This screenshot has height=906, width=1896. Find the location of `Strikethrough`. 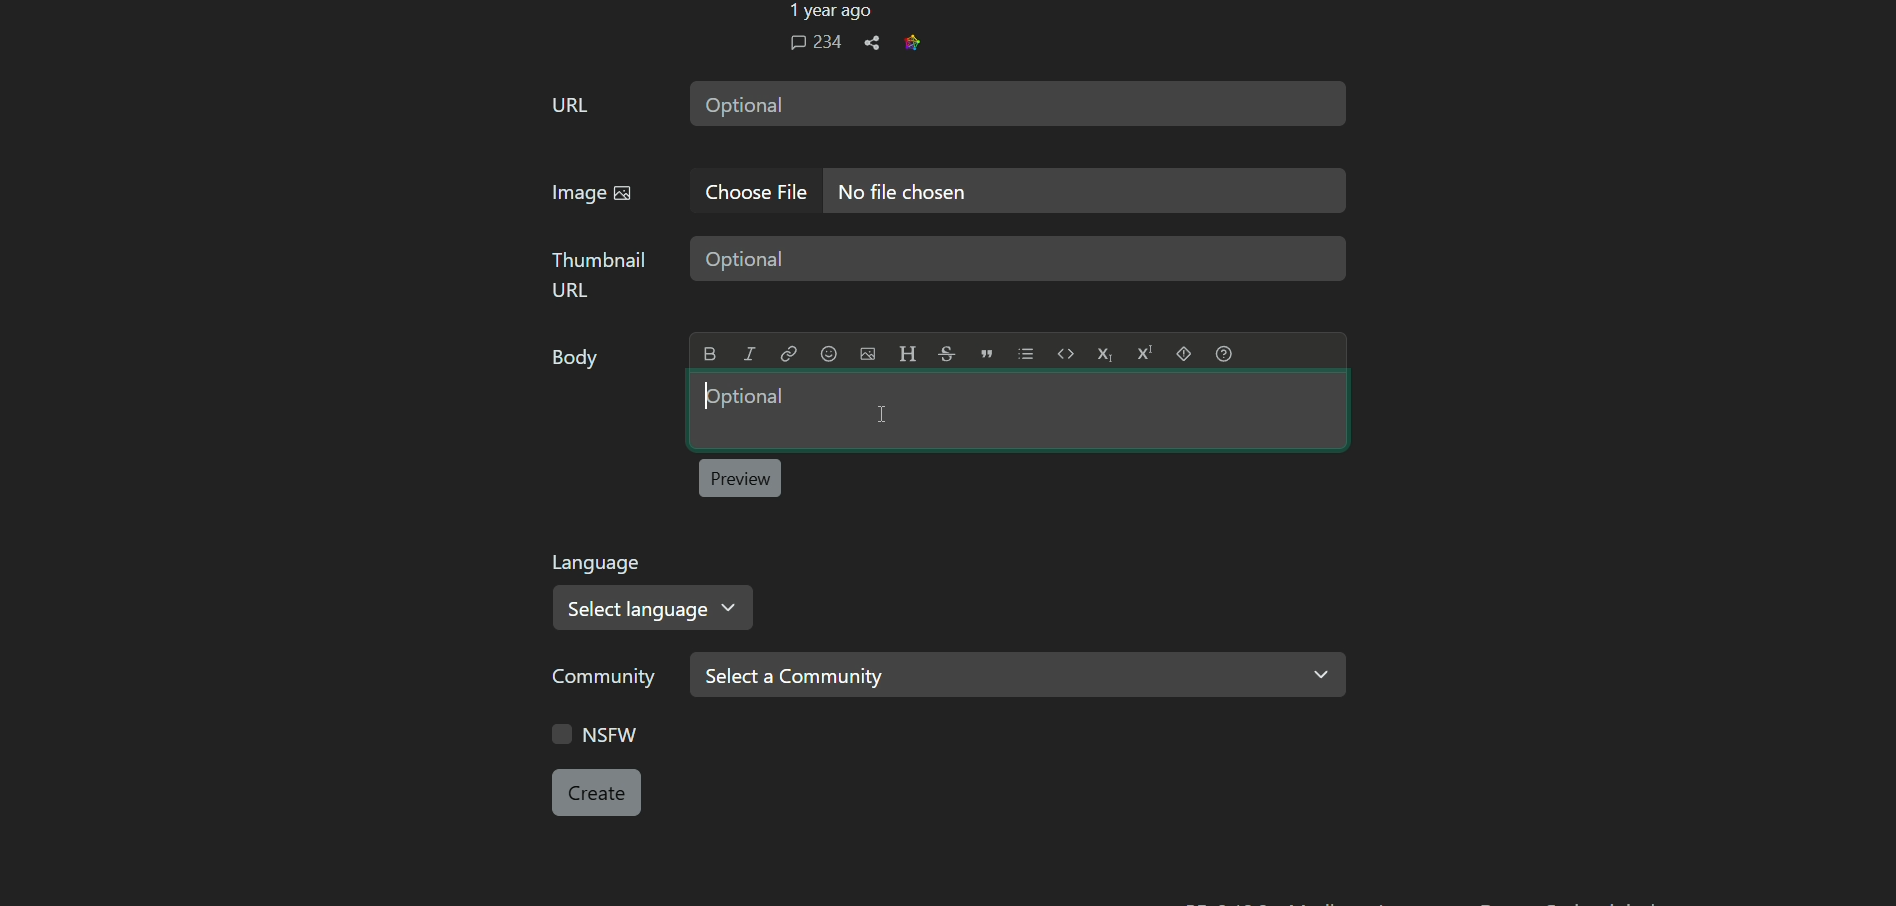

Strikethrough is located at coordinates (945, 353).